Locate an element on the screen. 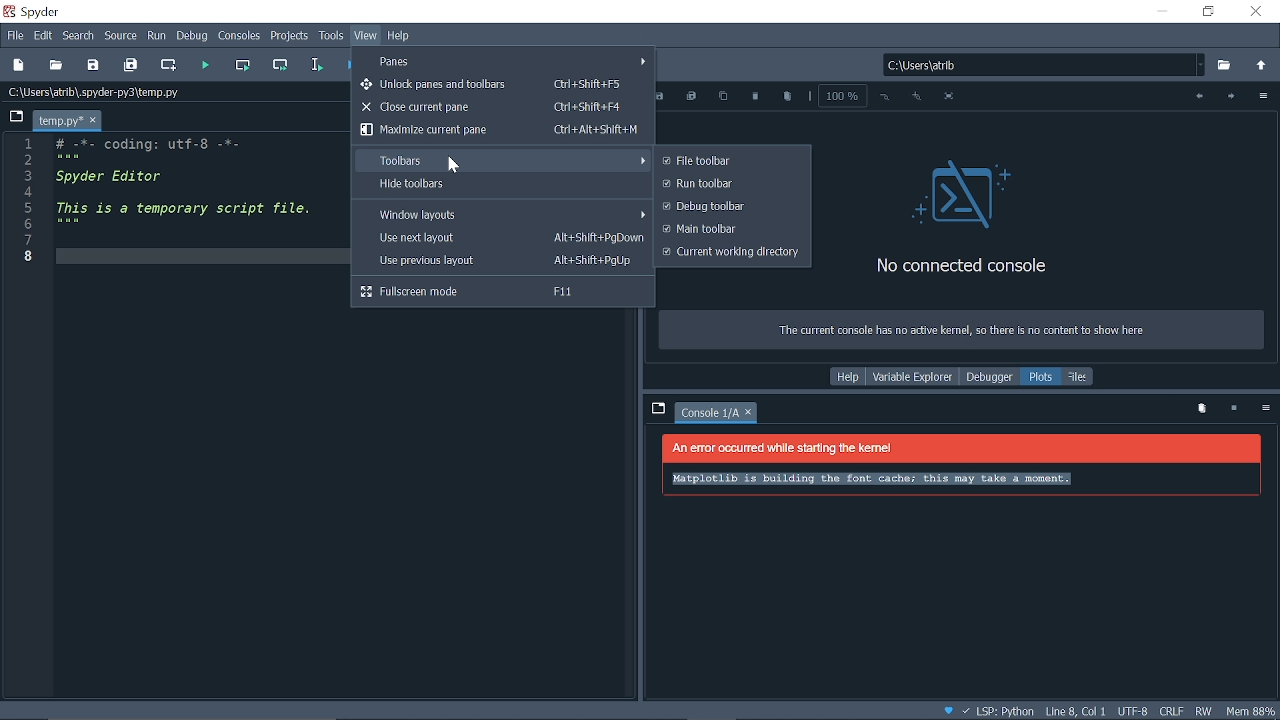 Image resolution: width=1280 pixels, height=720 pixels. Save all files is located at coordinates (132, 63).